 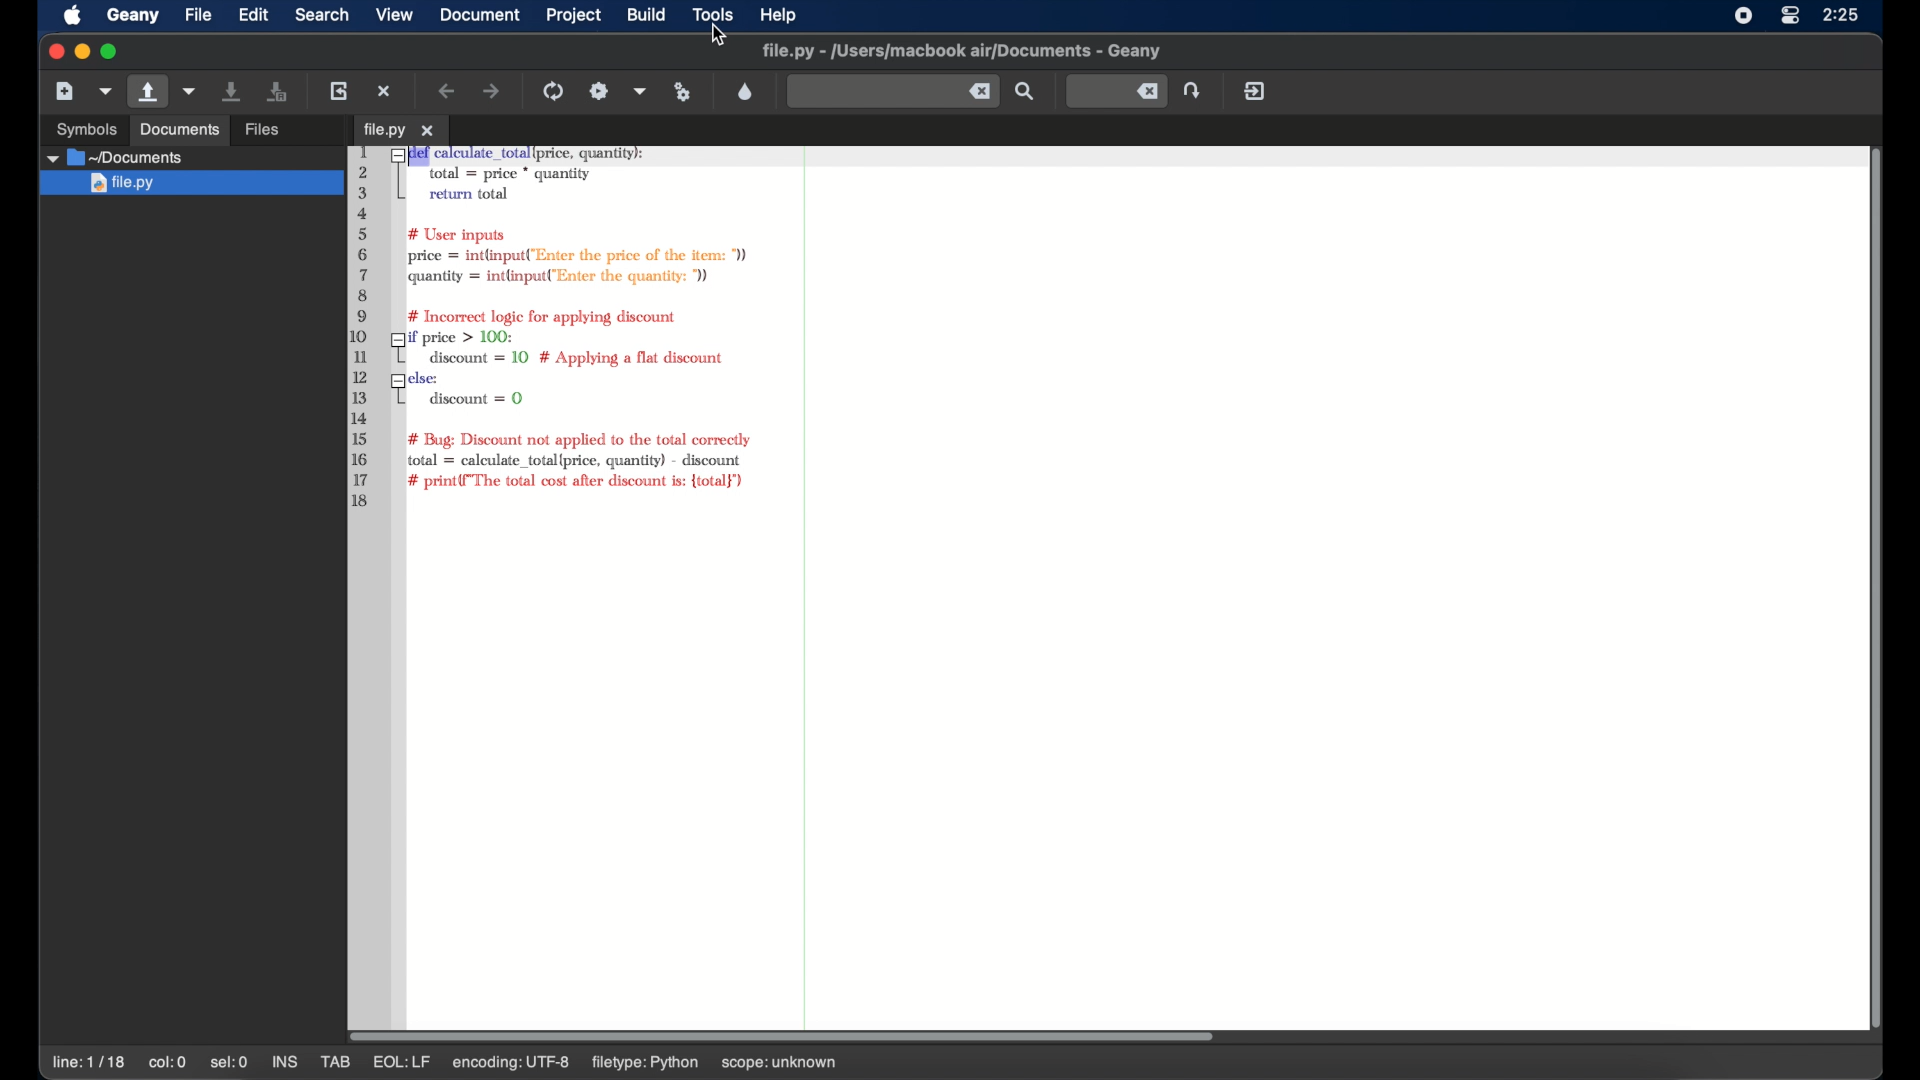 I want to click on compile the current file, so click(x=556, y=91).